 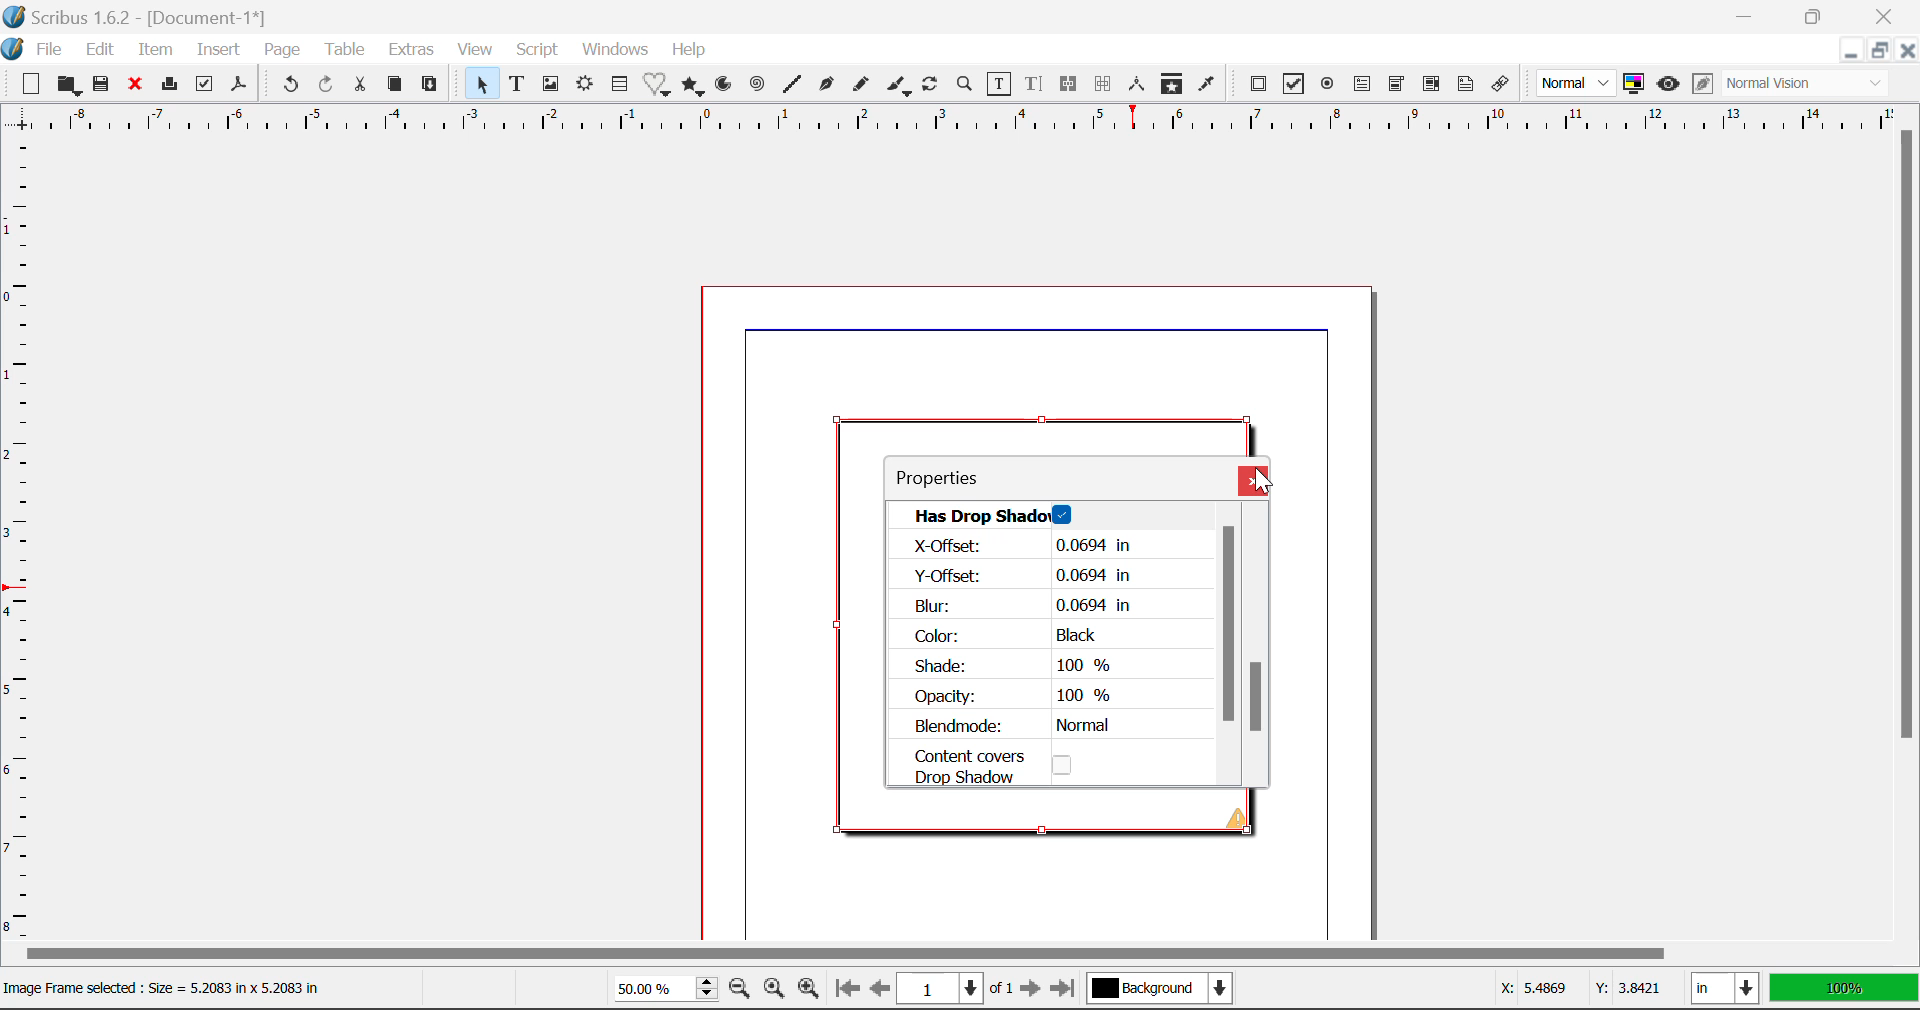 What do you see at coordinates (241, 88) in the screenshot?
I see `Save as Pdf` at bounding box center [241, 88].